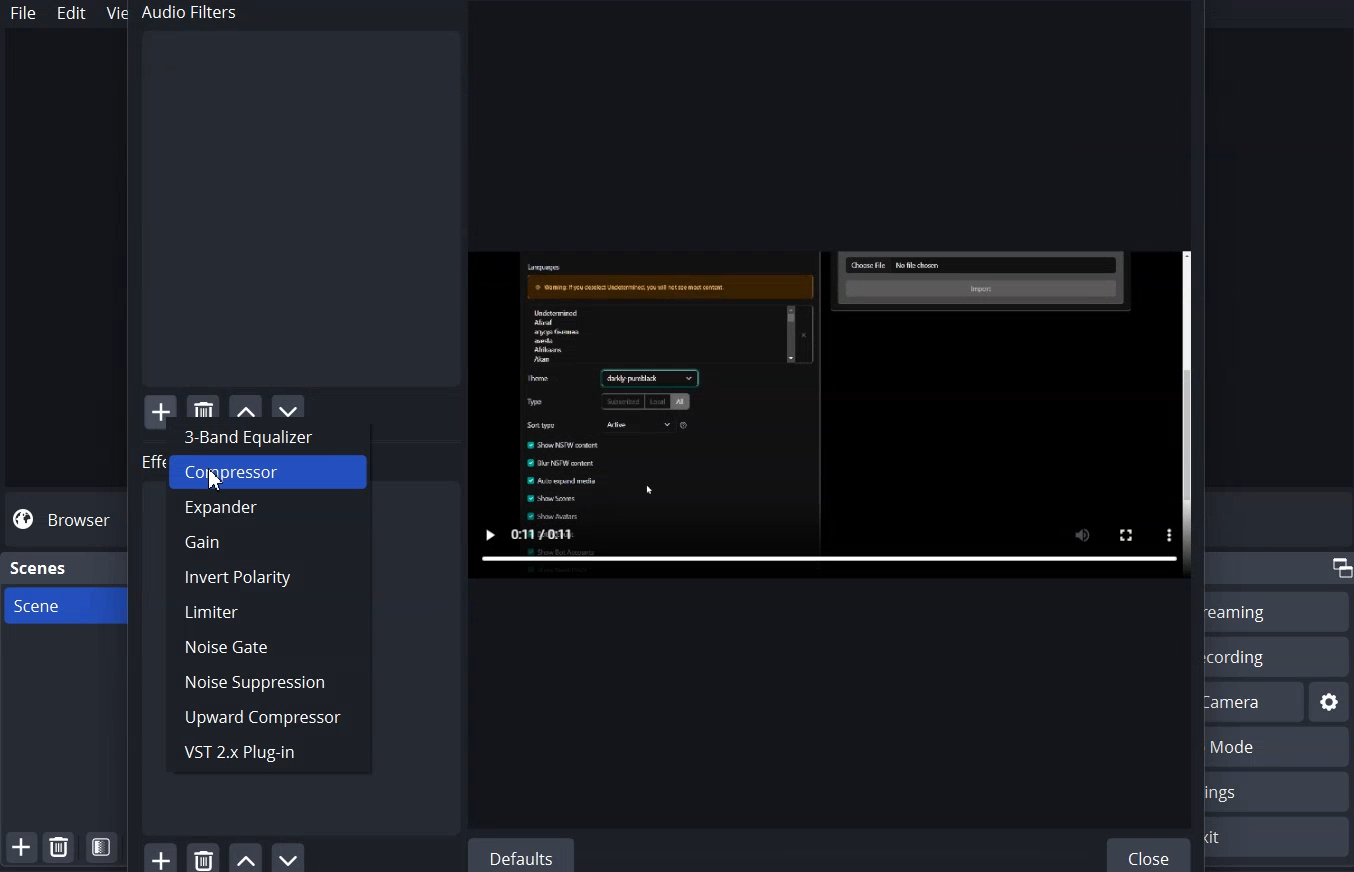 The width and height of the screenshot is (1354, 872). Describe the element at coordinates (20, 847) in the screenshot. I see `Add Scene` at that location.